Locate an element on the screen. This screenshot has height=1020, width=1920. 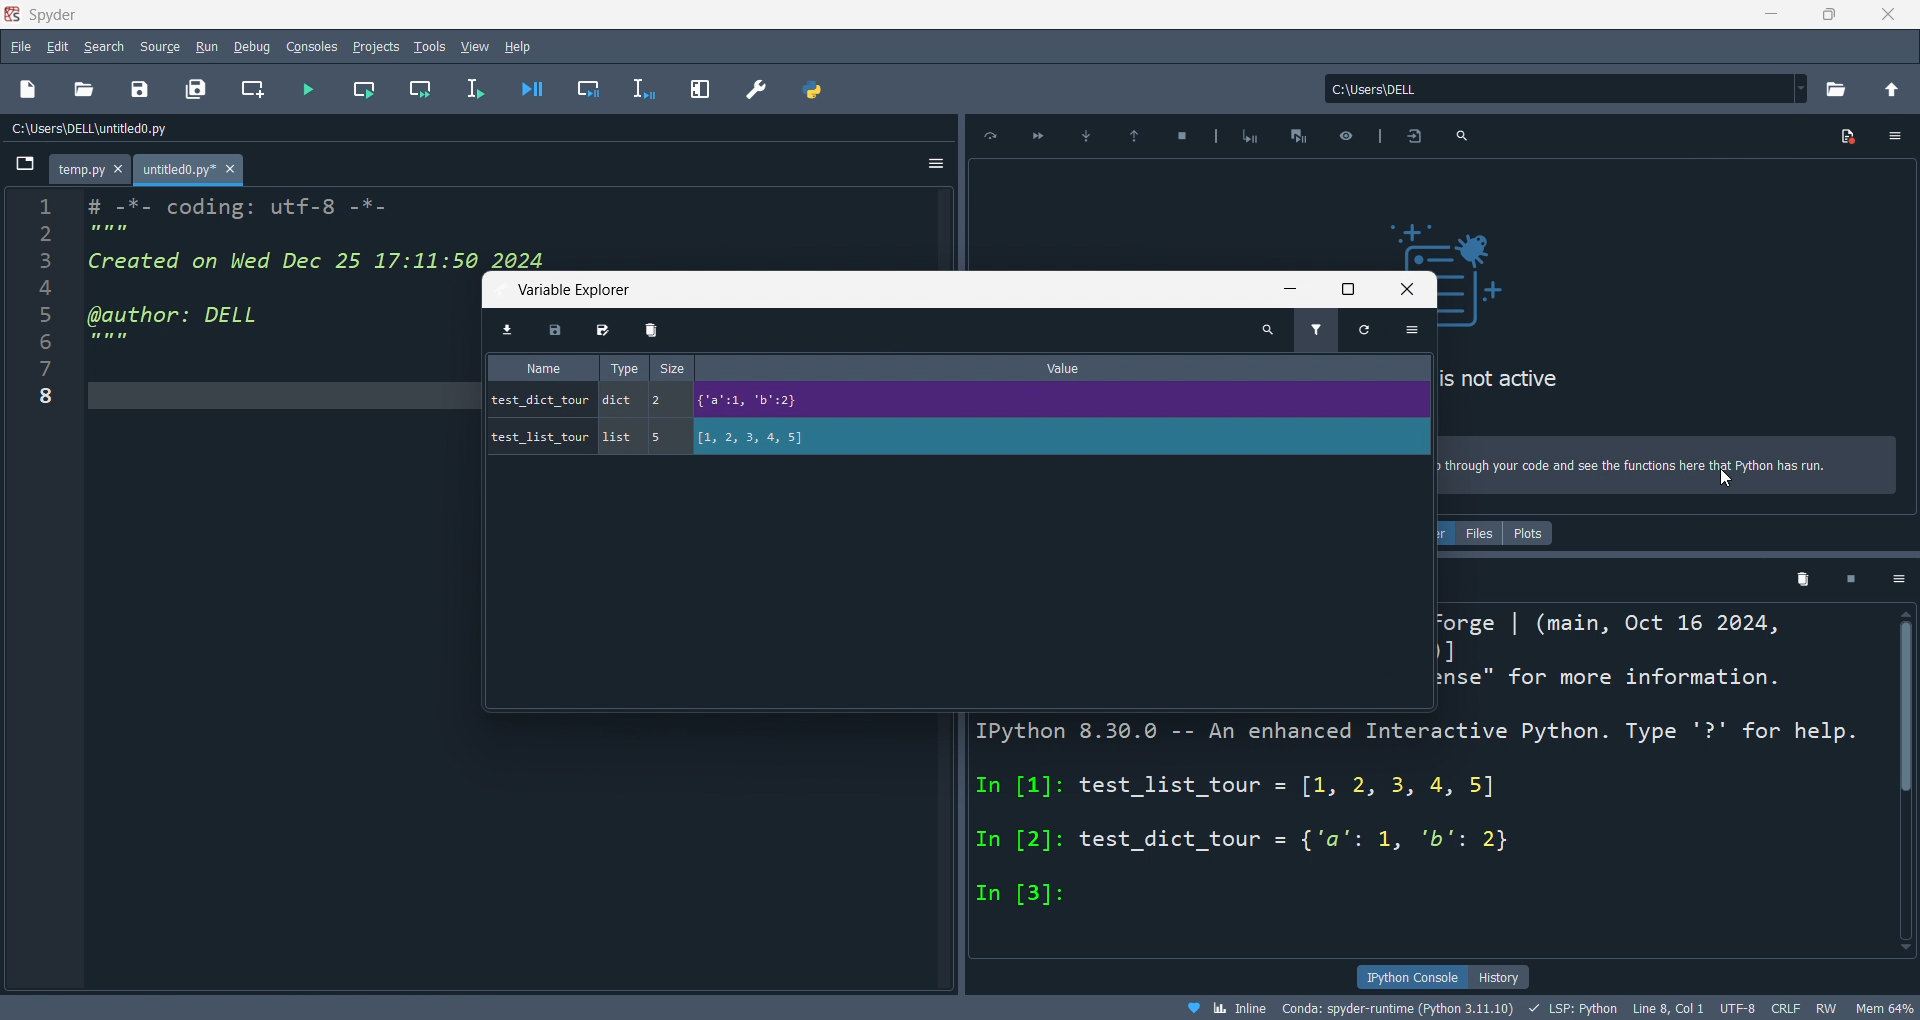
icon is located at coordinates (1187, 139).